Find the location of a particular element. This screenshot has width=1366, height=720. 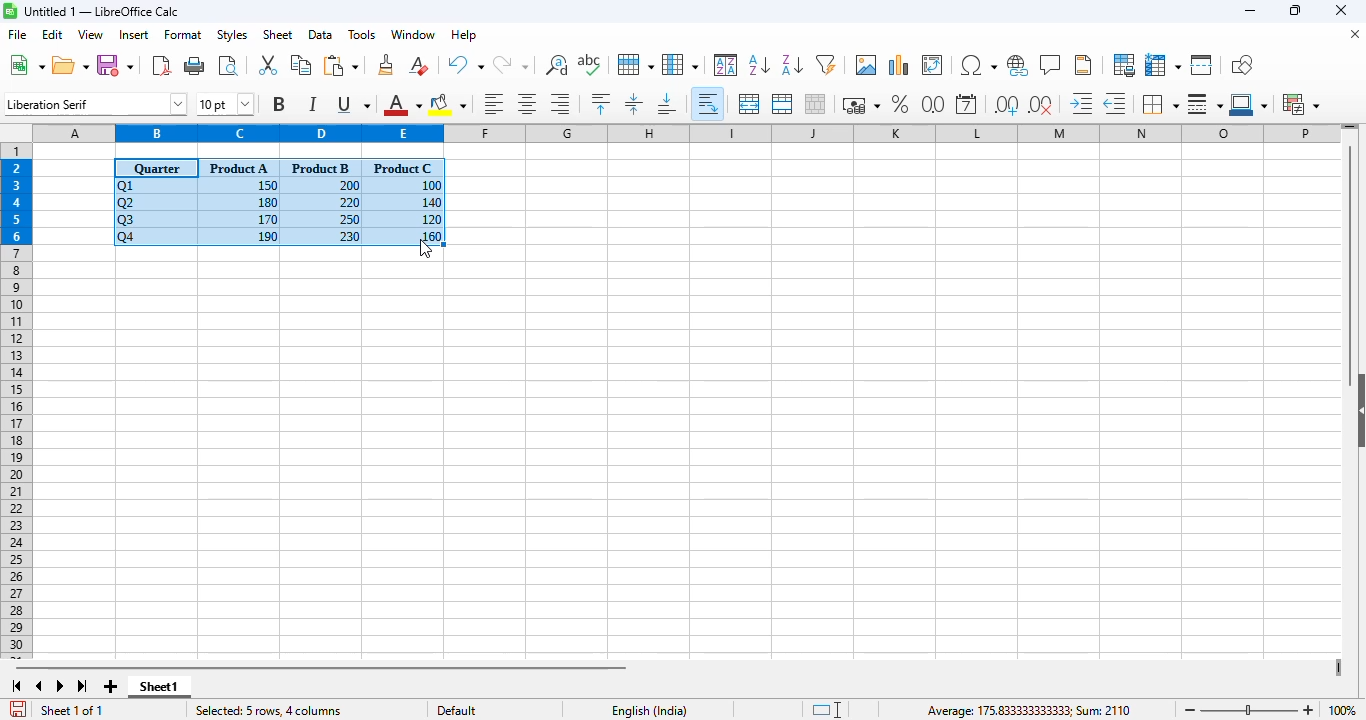

save is located at coordinates (115, 66).